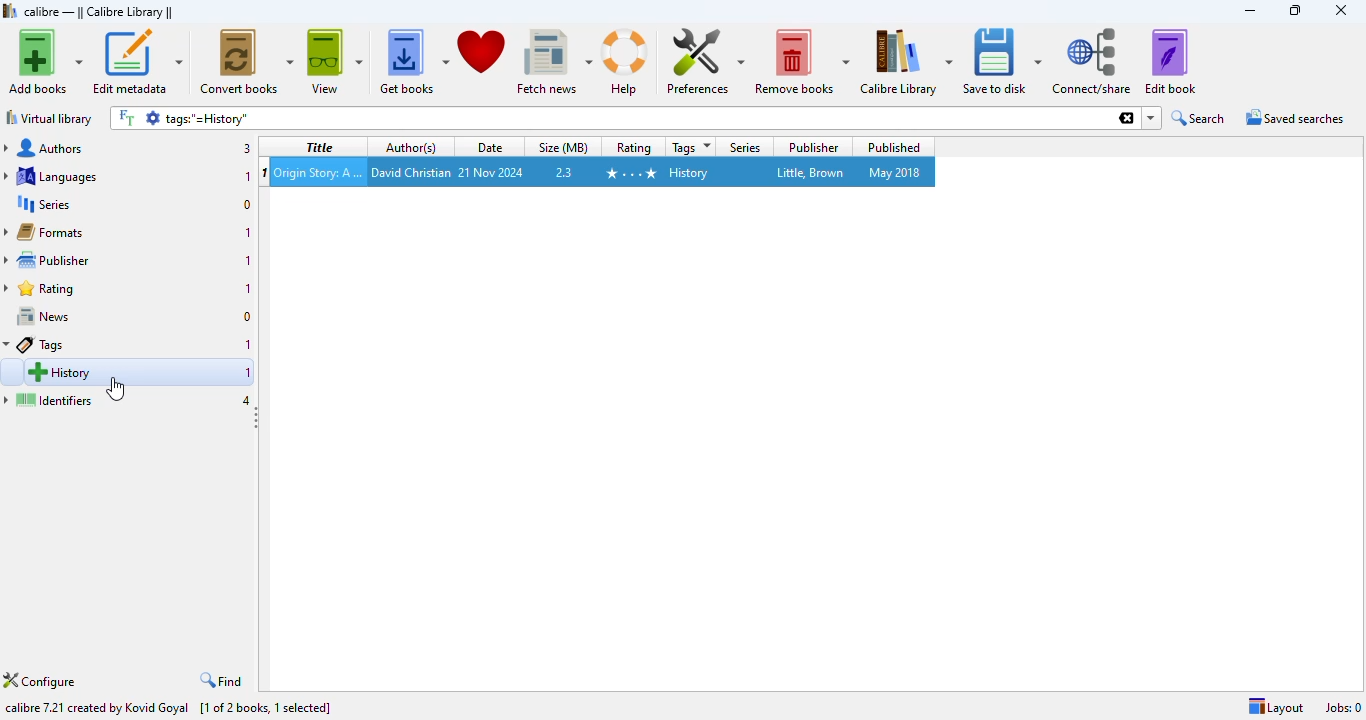 The height and width of the screenshot is (720, 1366). I want to click on search, so click(610, 119).